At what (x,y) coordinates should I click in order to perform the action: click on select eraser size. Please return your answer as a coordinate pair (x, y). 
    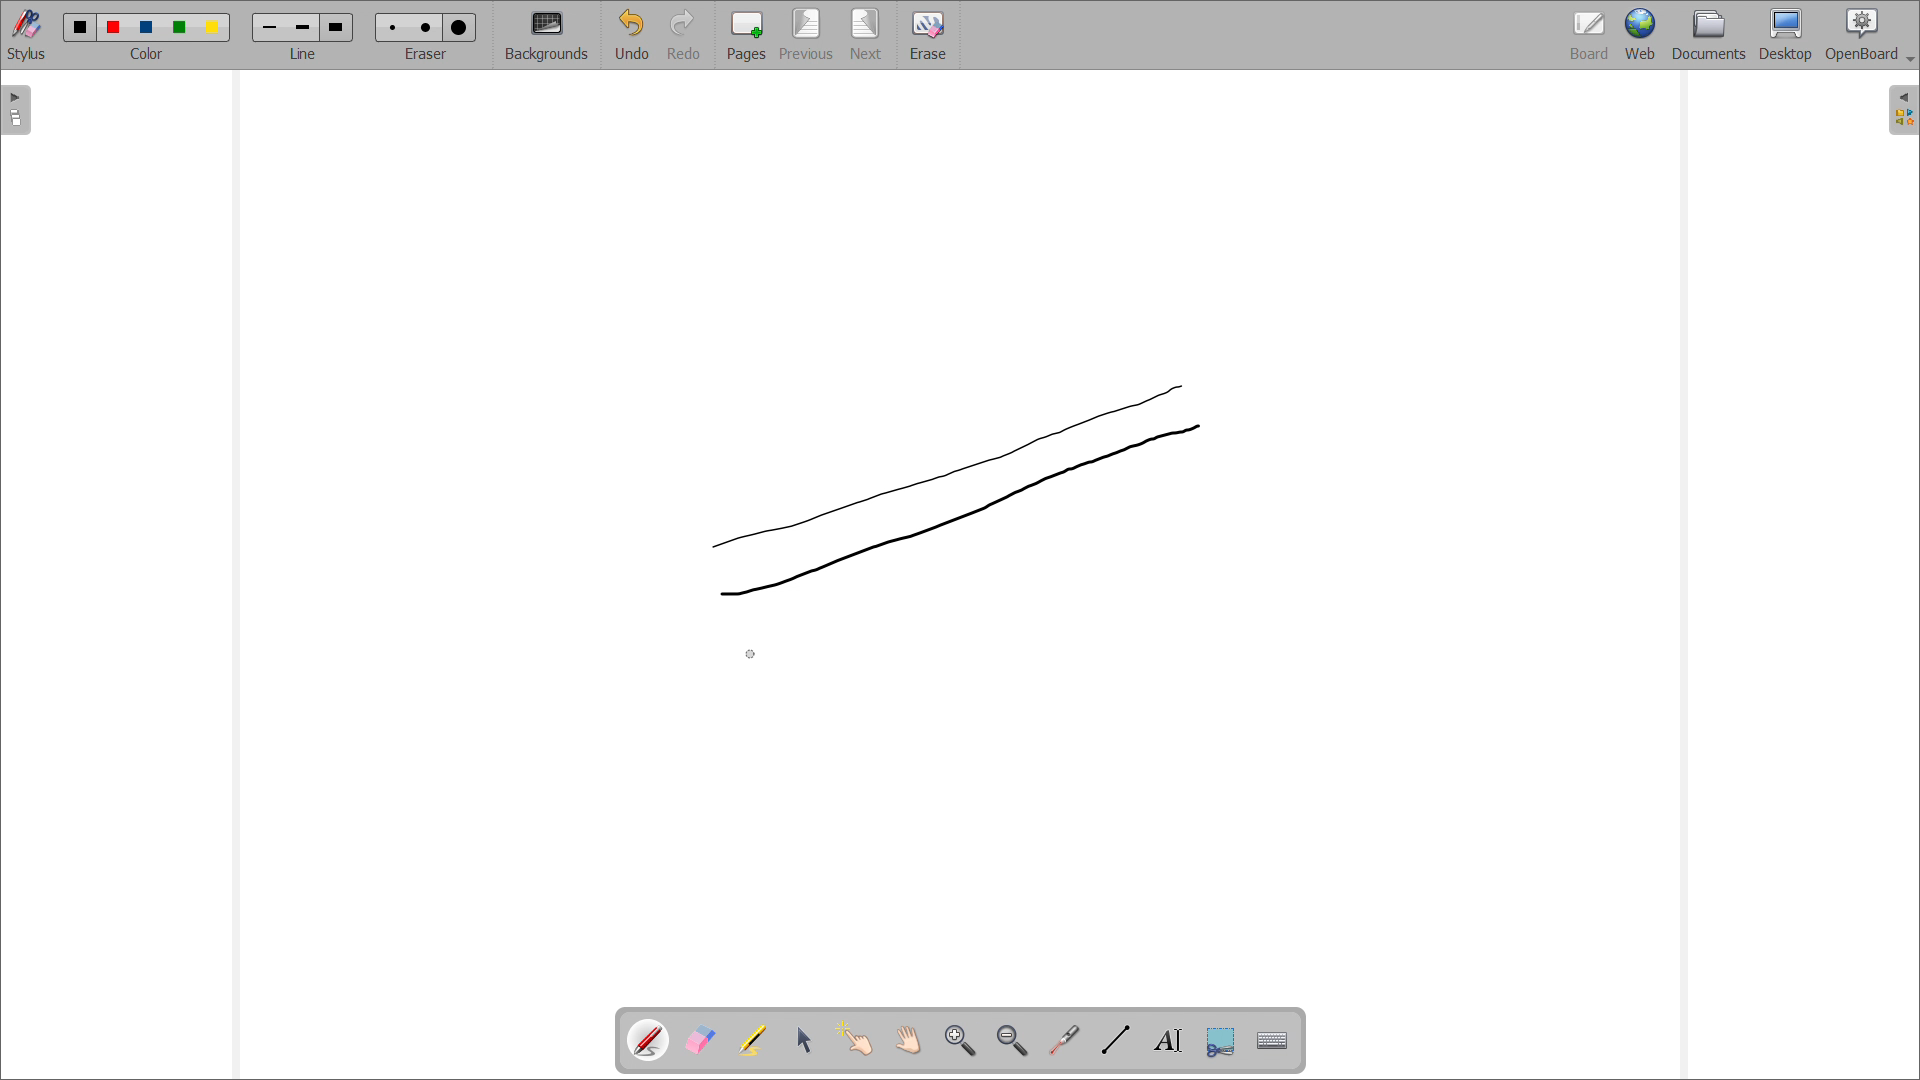
    Looking at the image, I should click on (427, 54).